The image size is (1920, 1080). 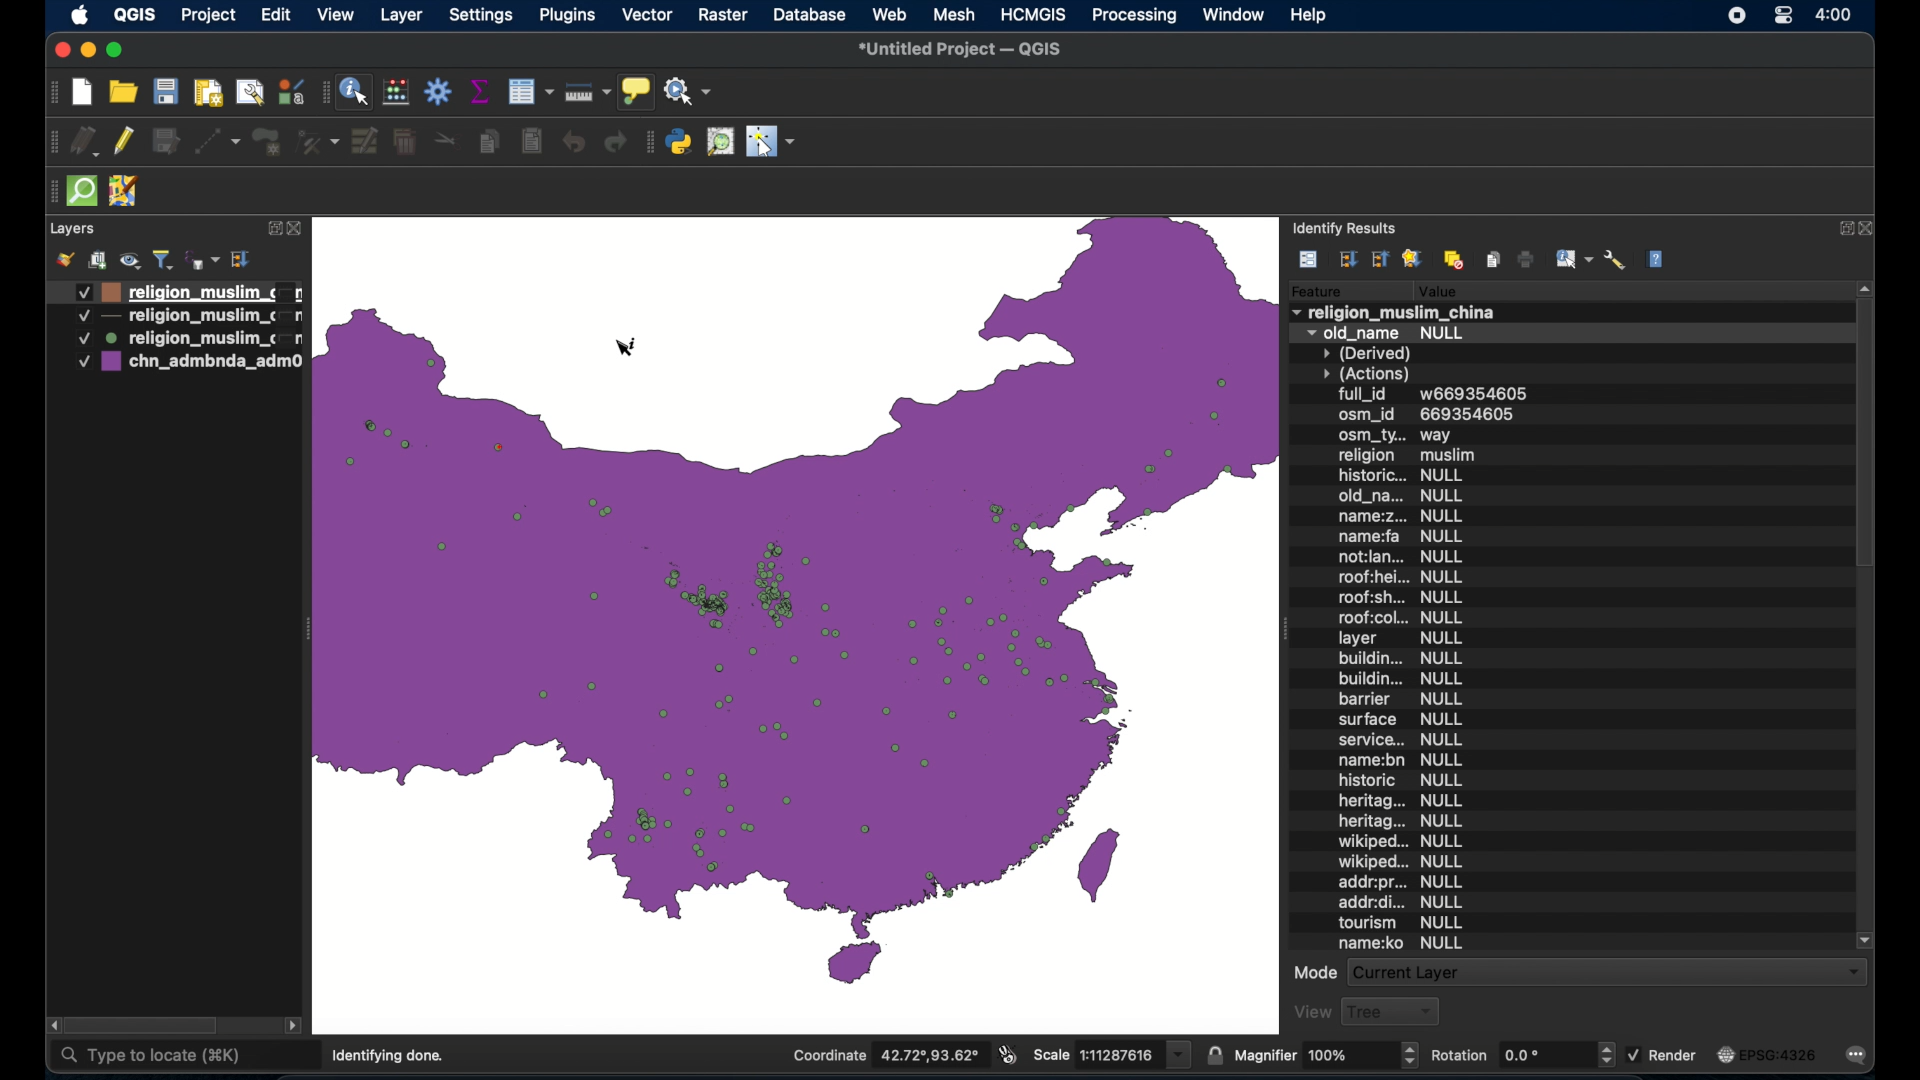 What do you see at coordinates (167, 141) in the screenshot?
I see `save edits` at bounding box center [167, 141].